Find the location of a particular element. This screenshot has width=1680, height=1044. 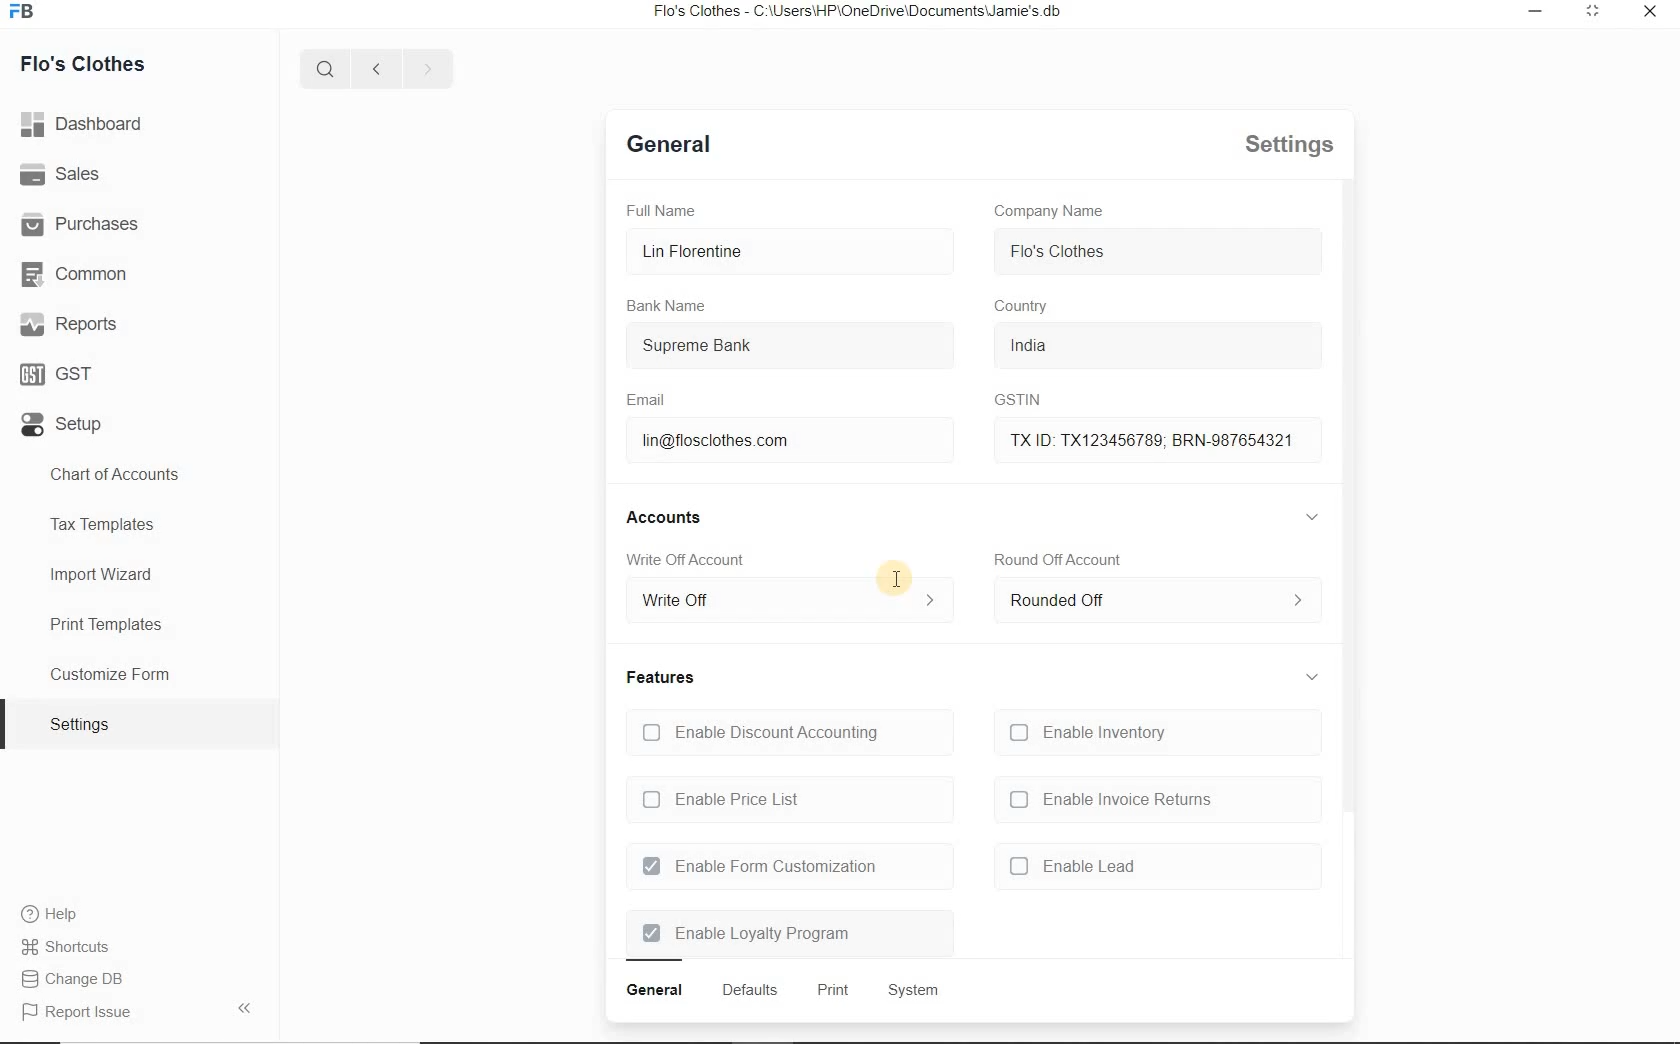

lin@flosclothes com is located at coordinates (720, 441).